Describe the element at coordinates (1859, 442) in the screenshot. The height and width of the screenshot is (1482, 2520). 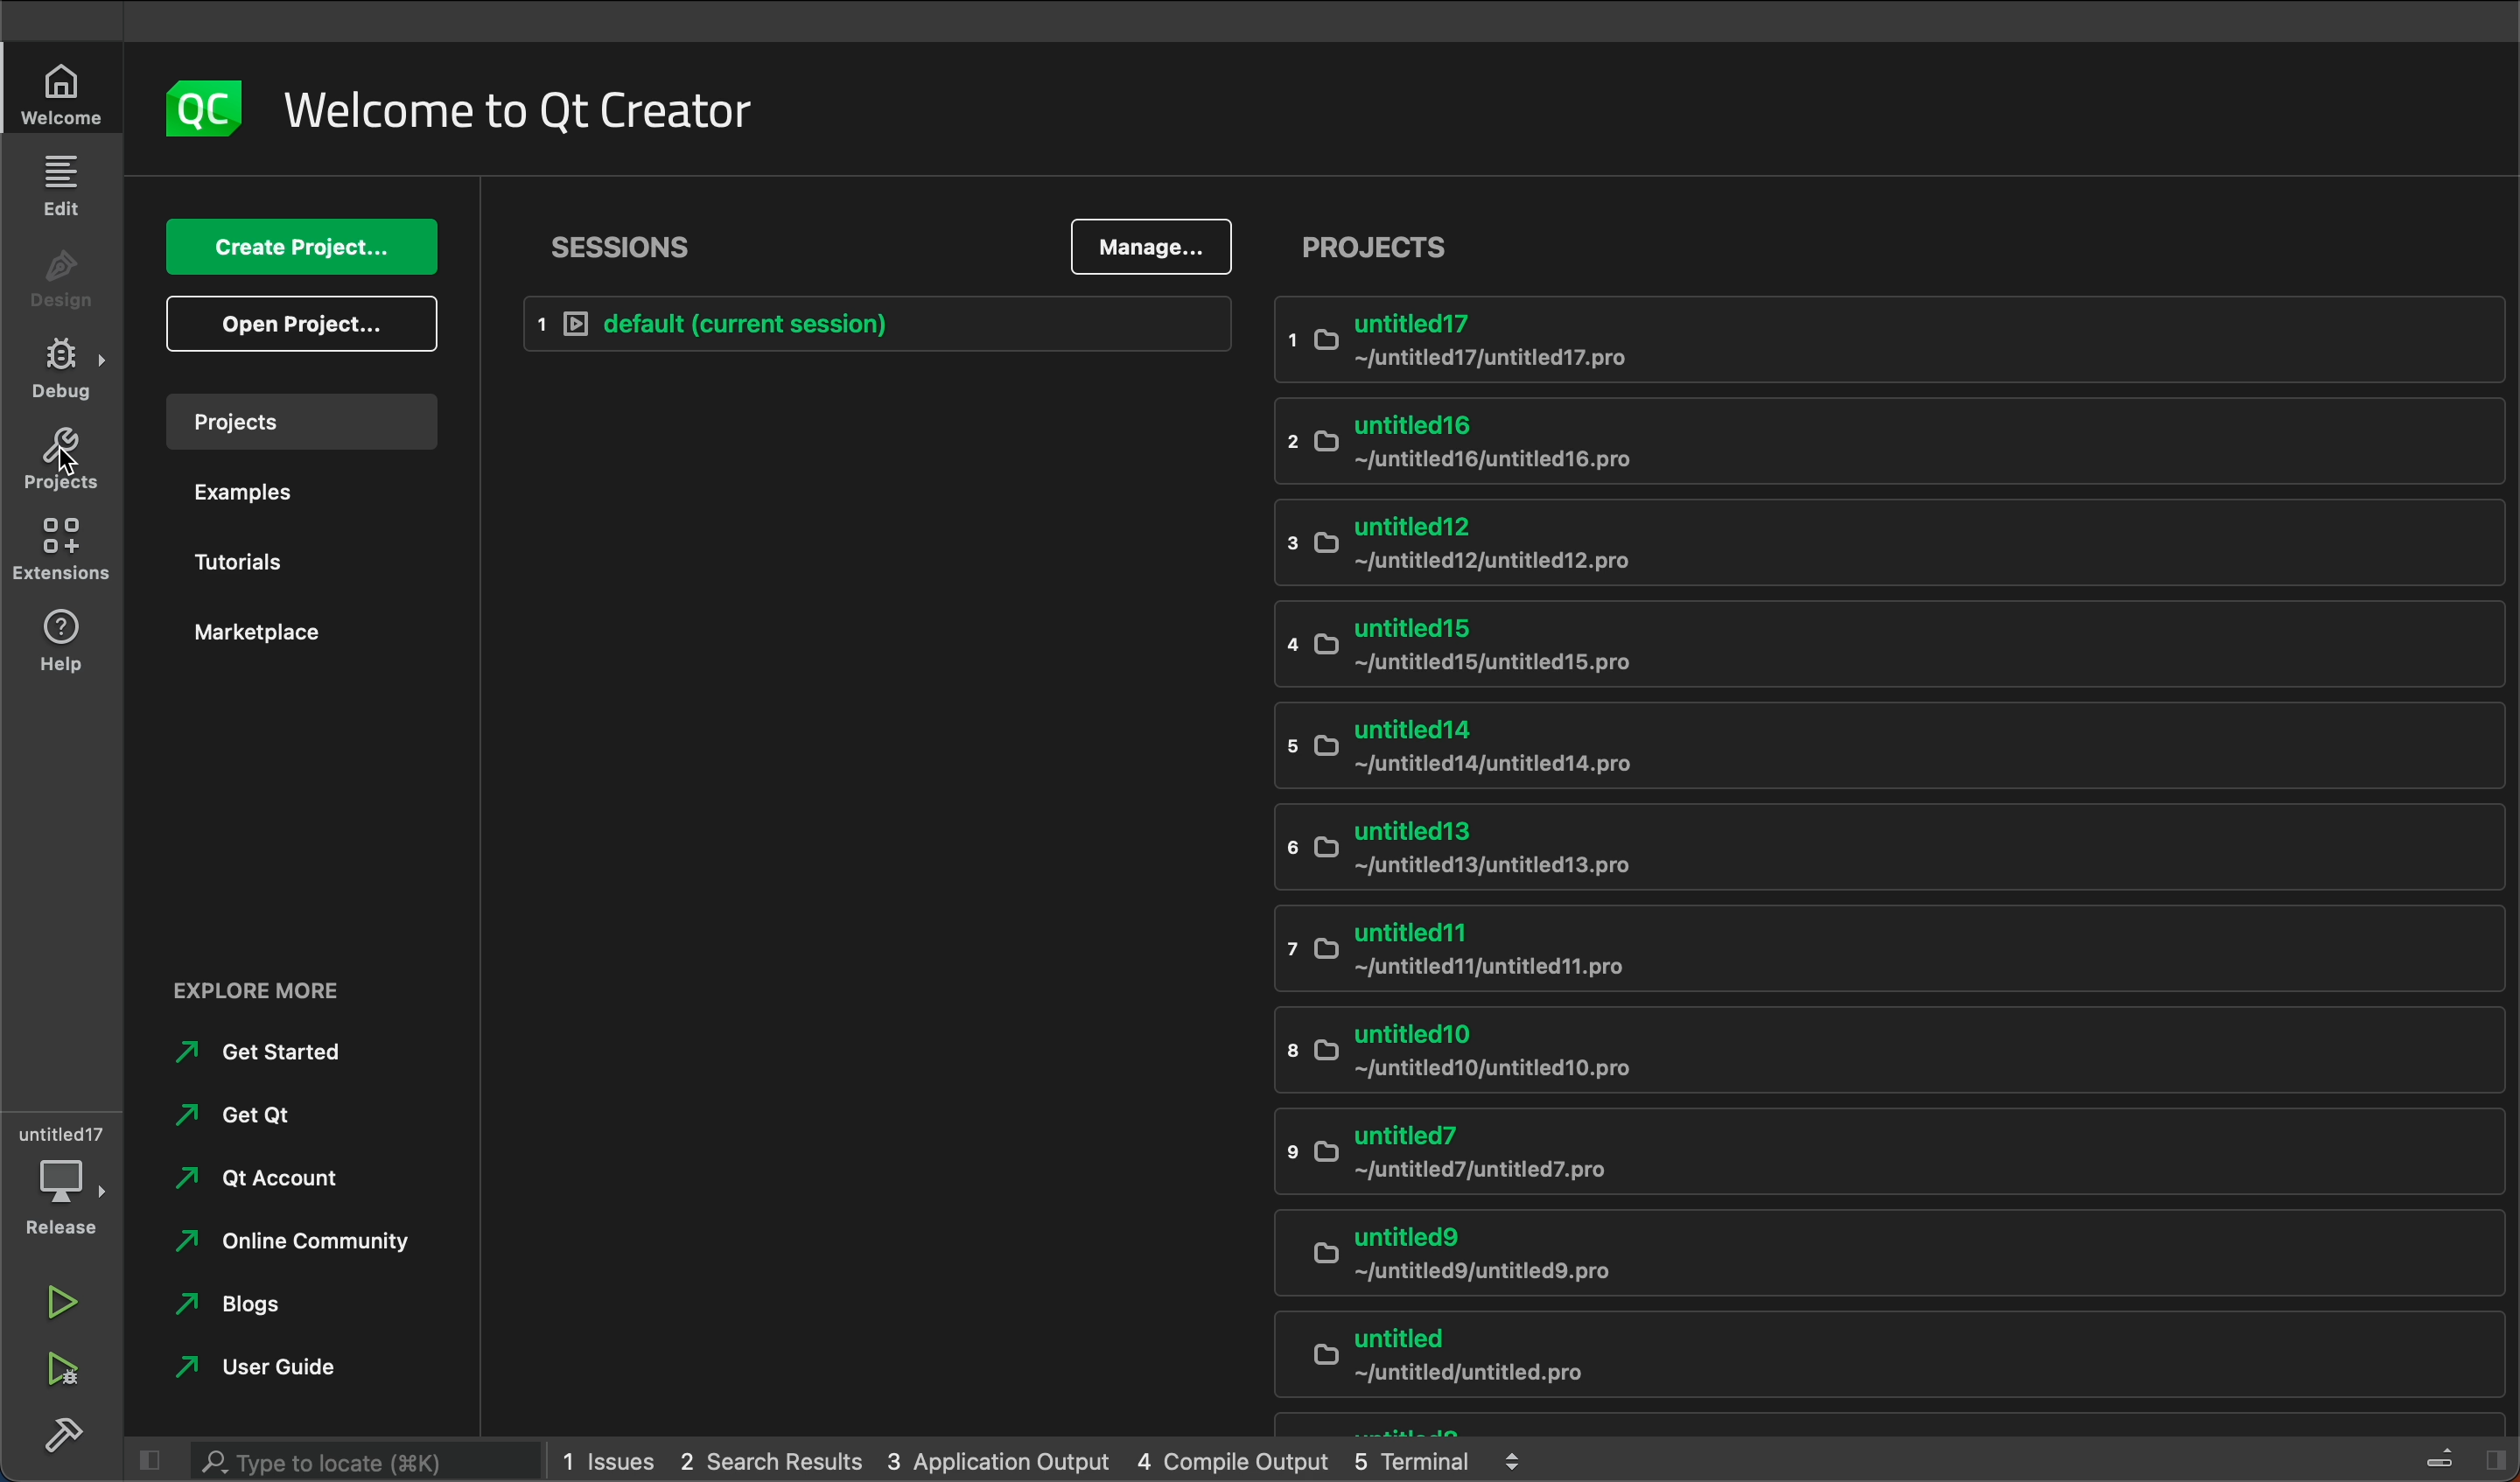
I see `untitled16` at that location.